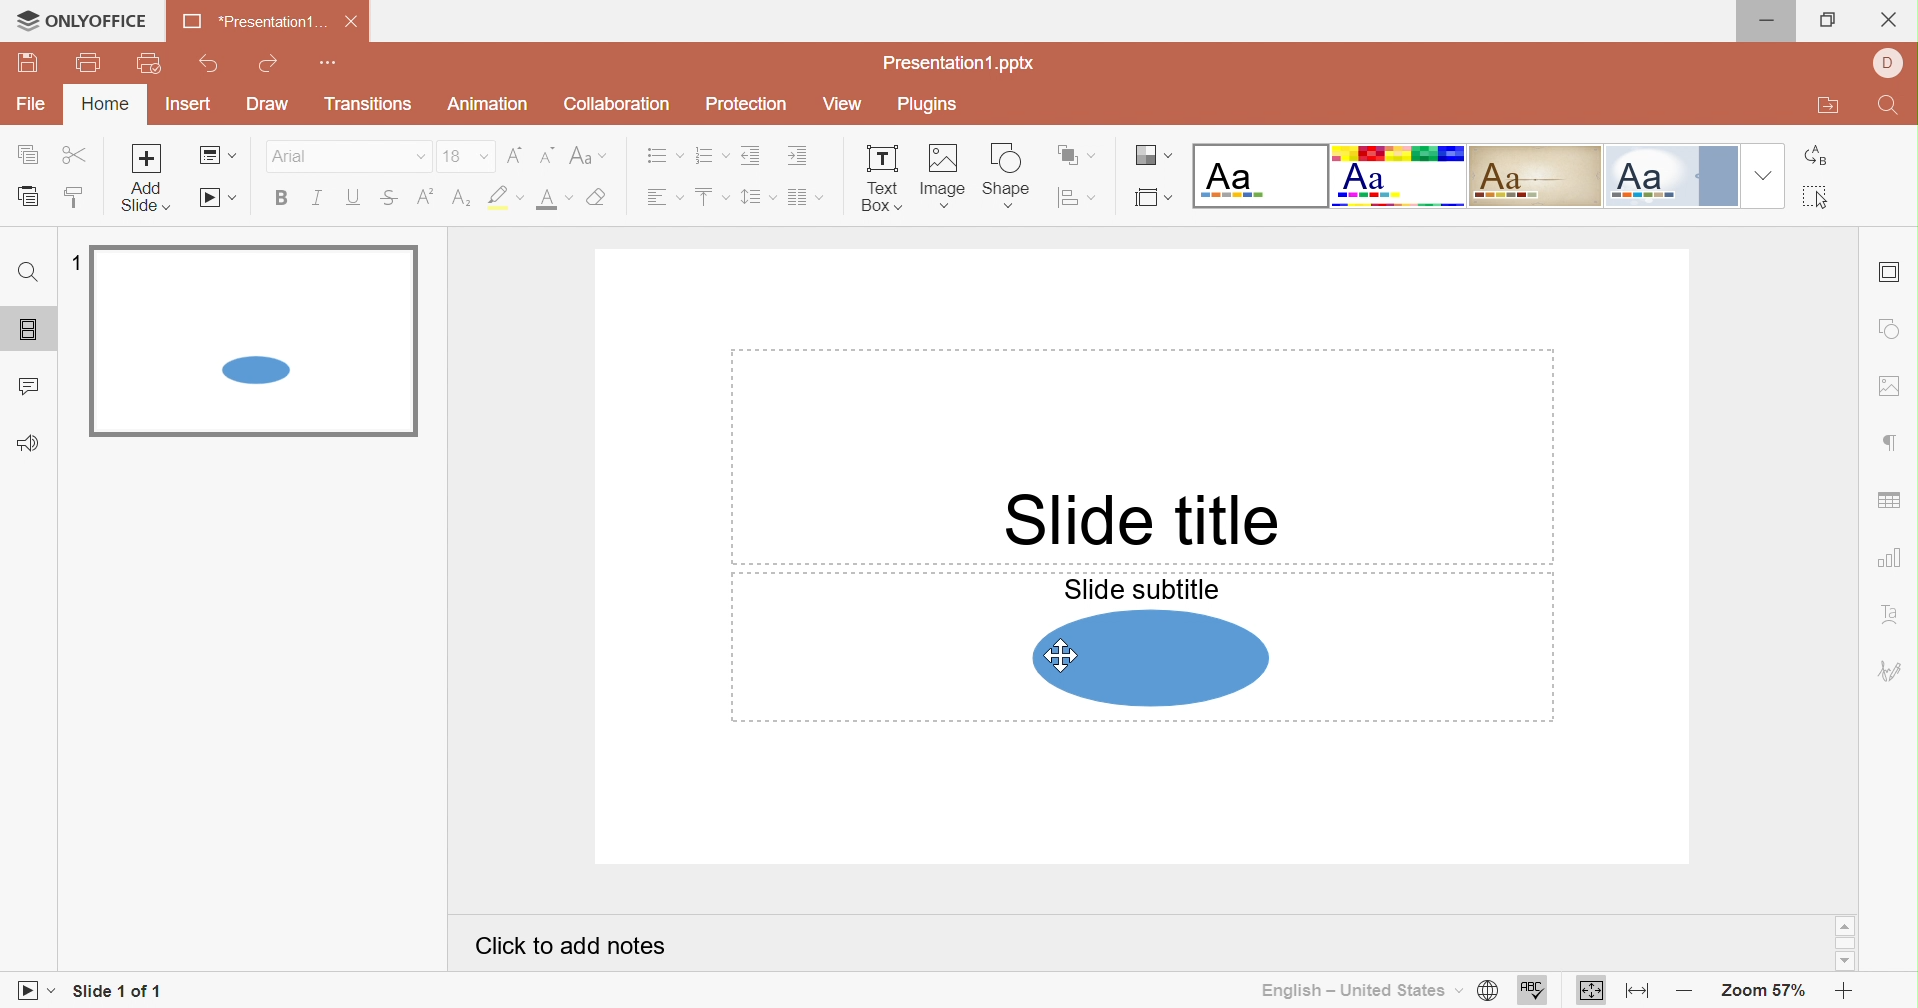 This screenshot has height=1008, width=1918. What do you see at coordinates (710, 156) in the screenshot?
I see `Numbering` at bounding box center [710, 156].